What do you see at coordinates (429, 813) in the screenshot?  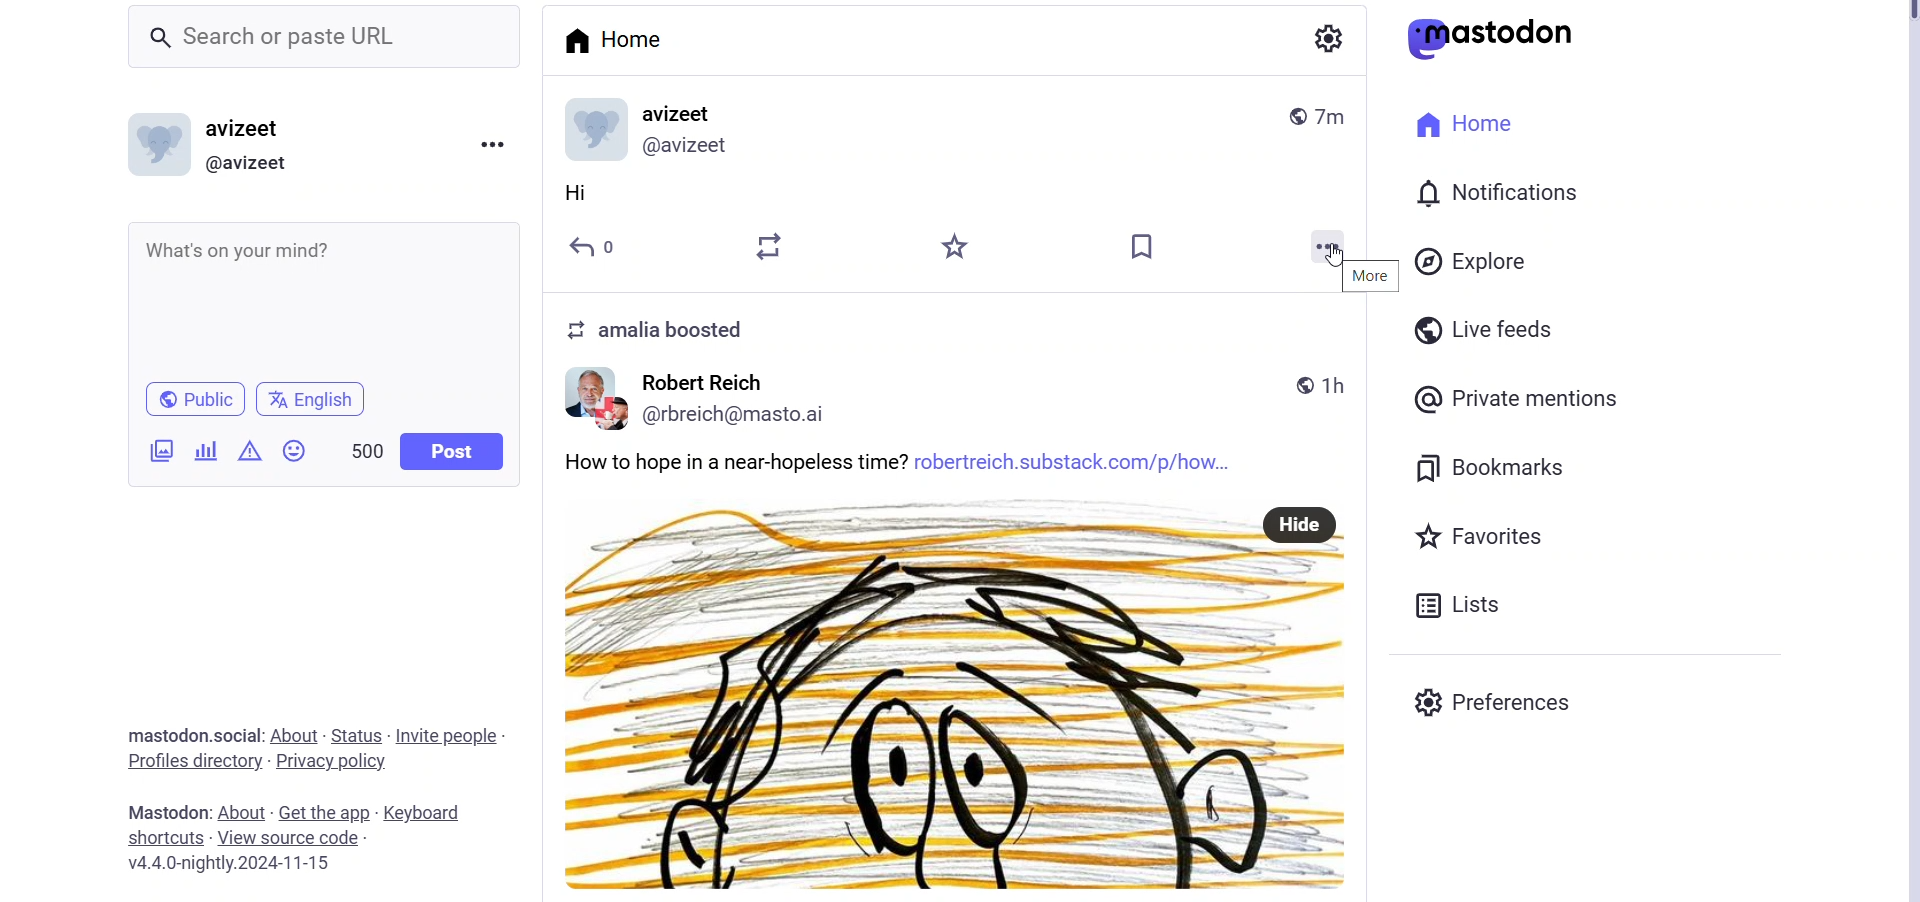 I see `Keyboard` at bounding box center [429, 813].